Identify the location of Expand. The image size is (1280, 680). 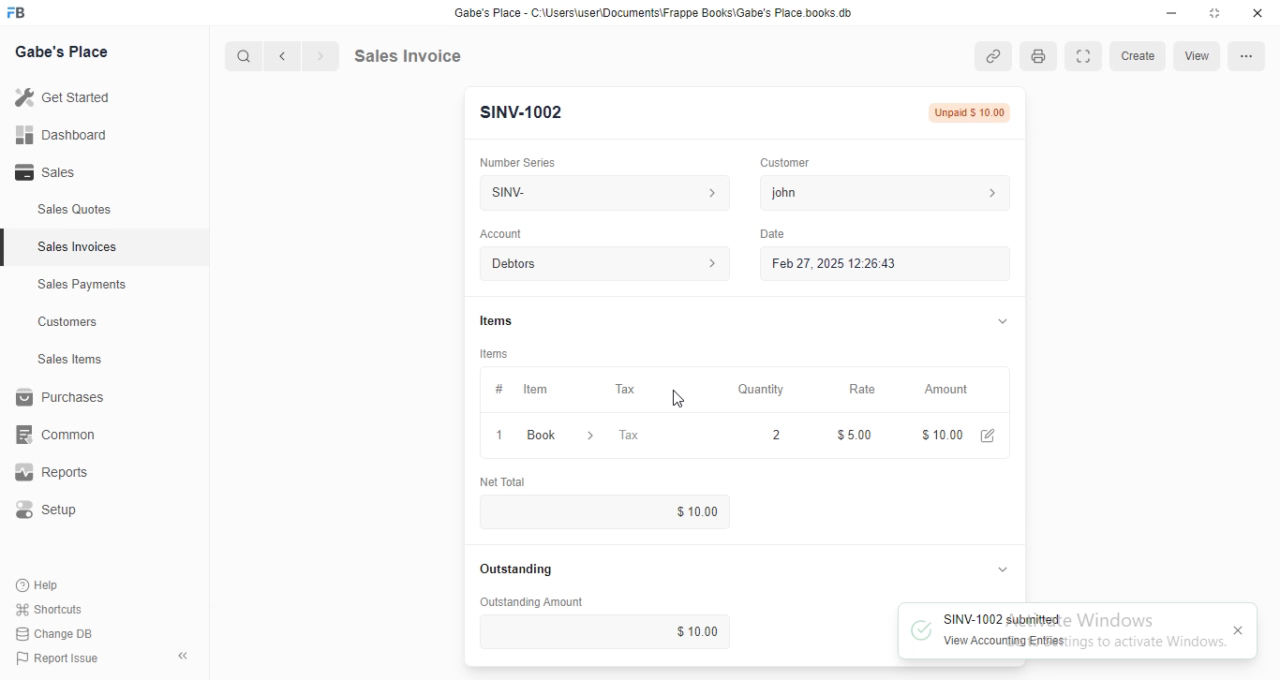
(1002, 320).